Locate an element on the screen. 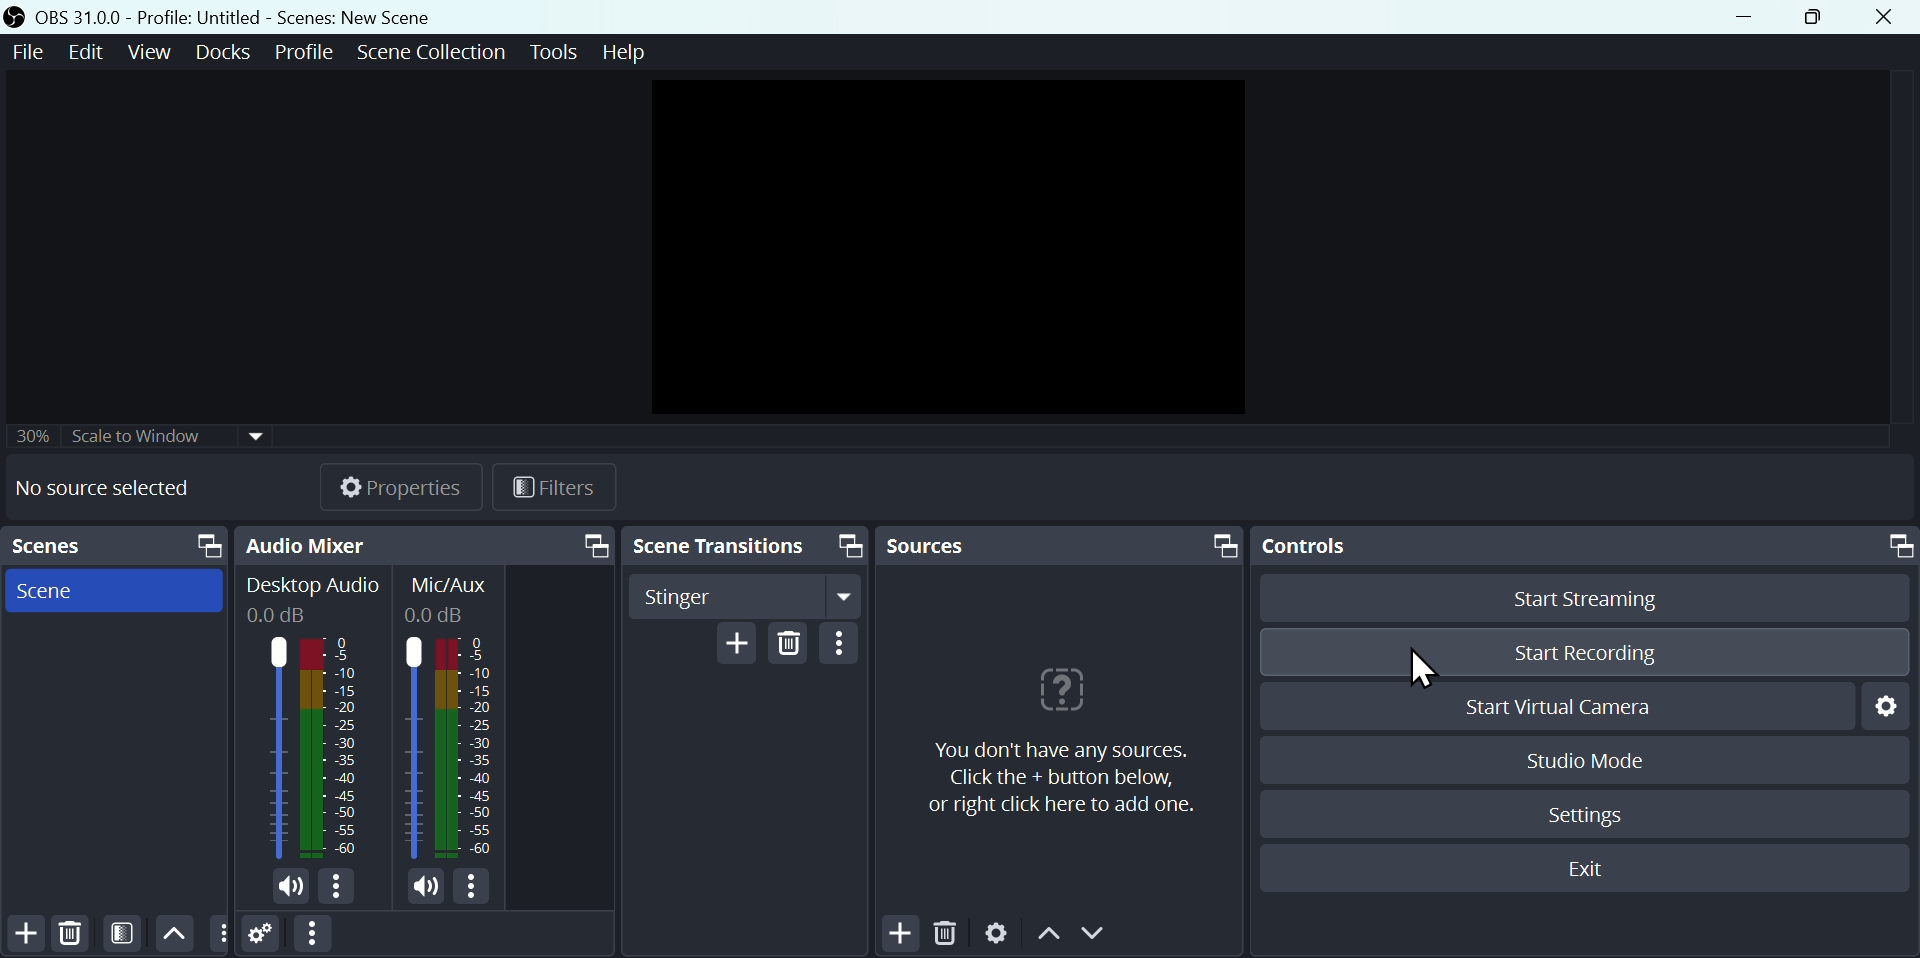 The image size is (1920, 958). Edit is located at coordinates (91, 59).